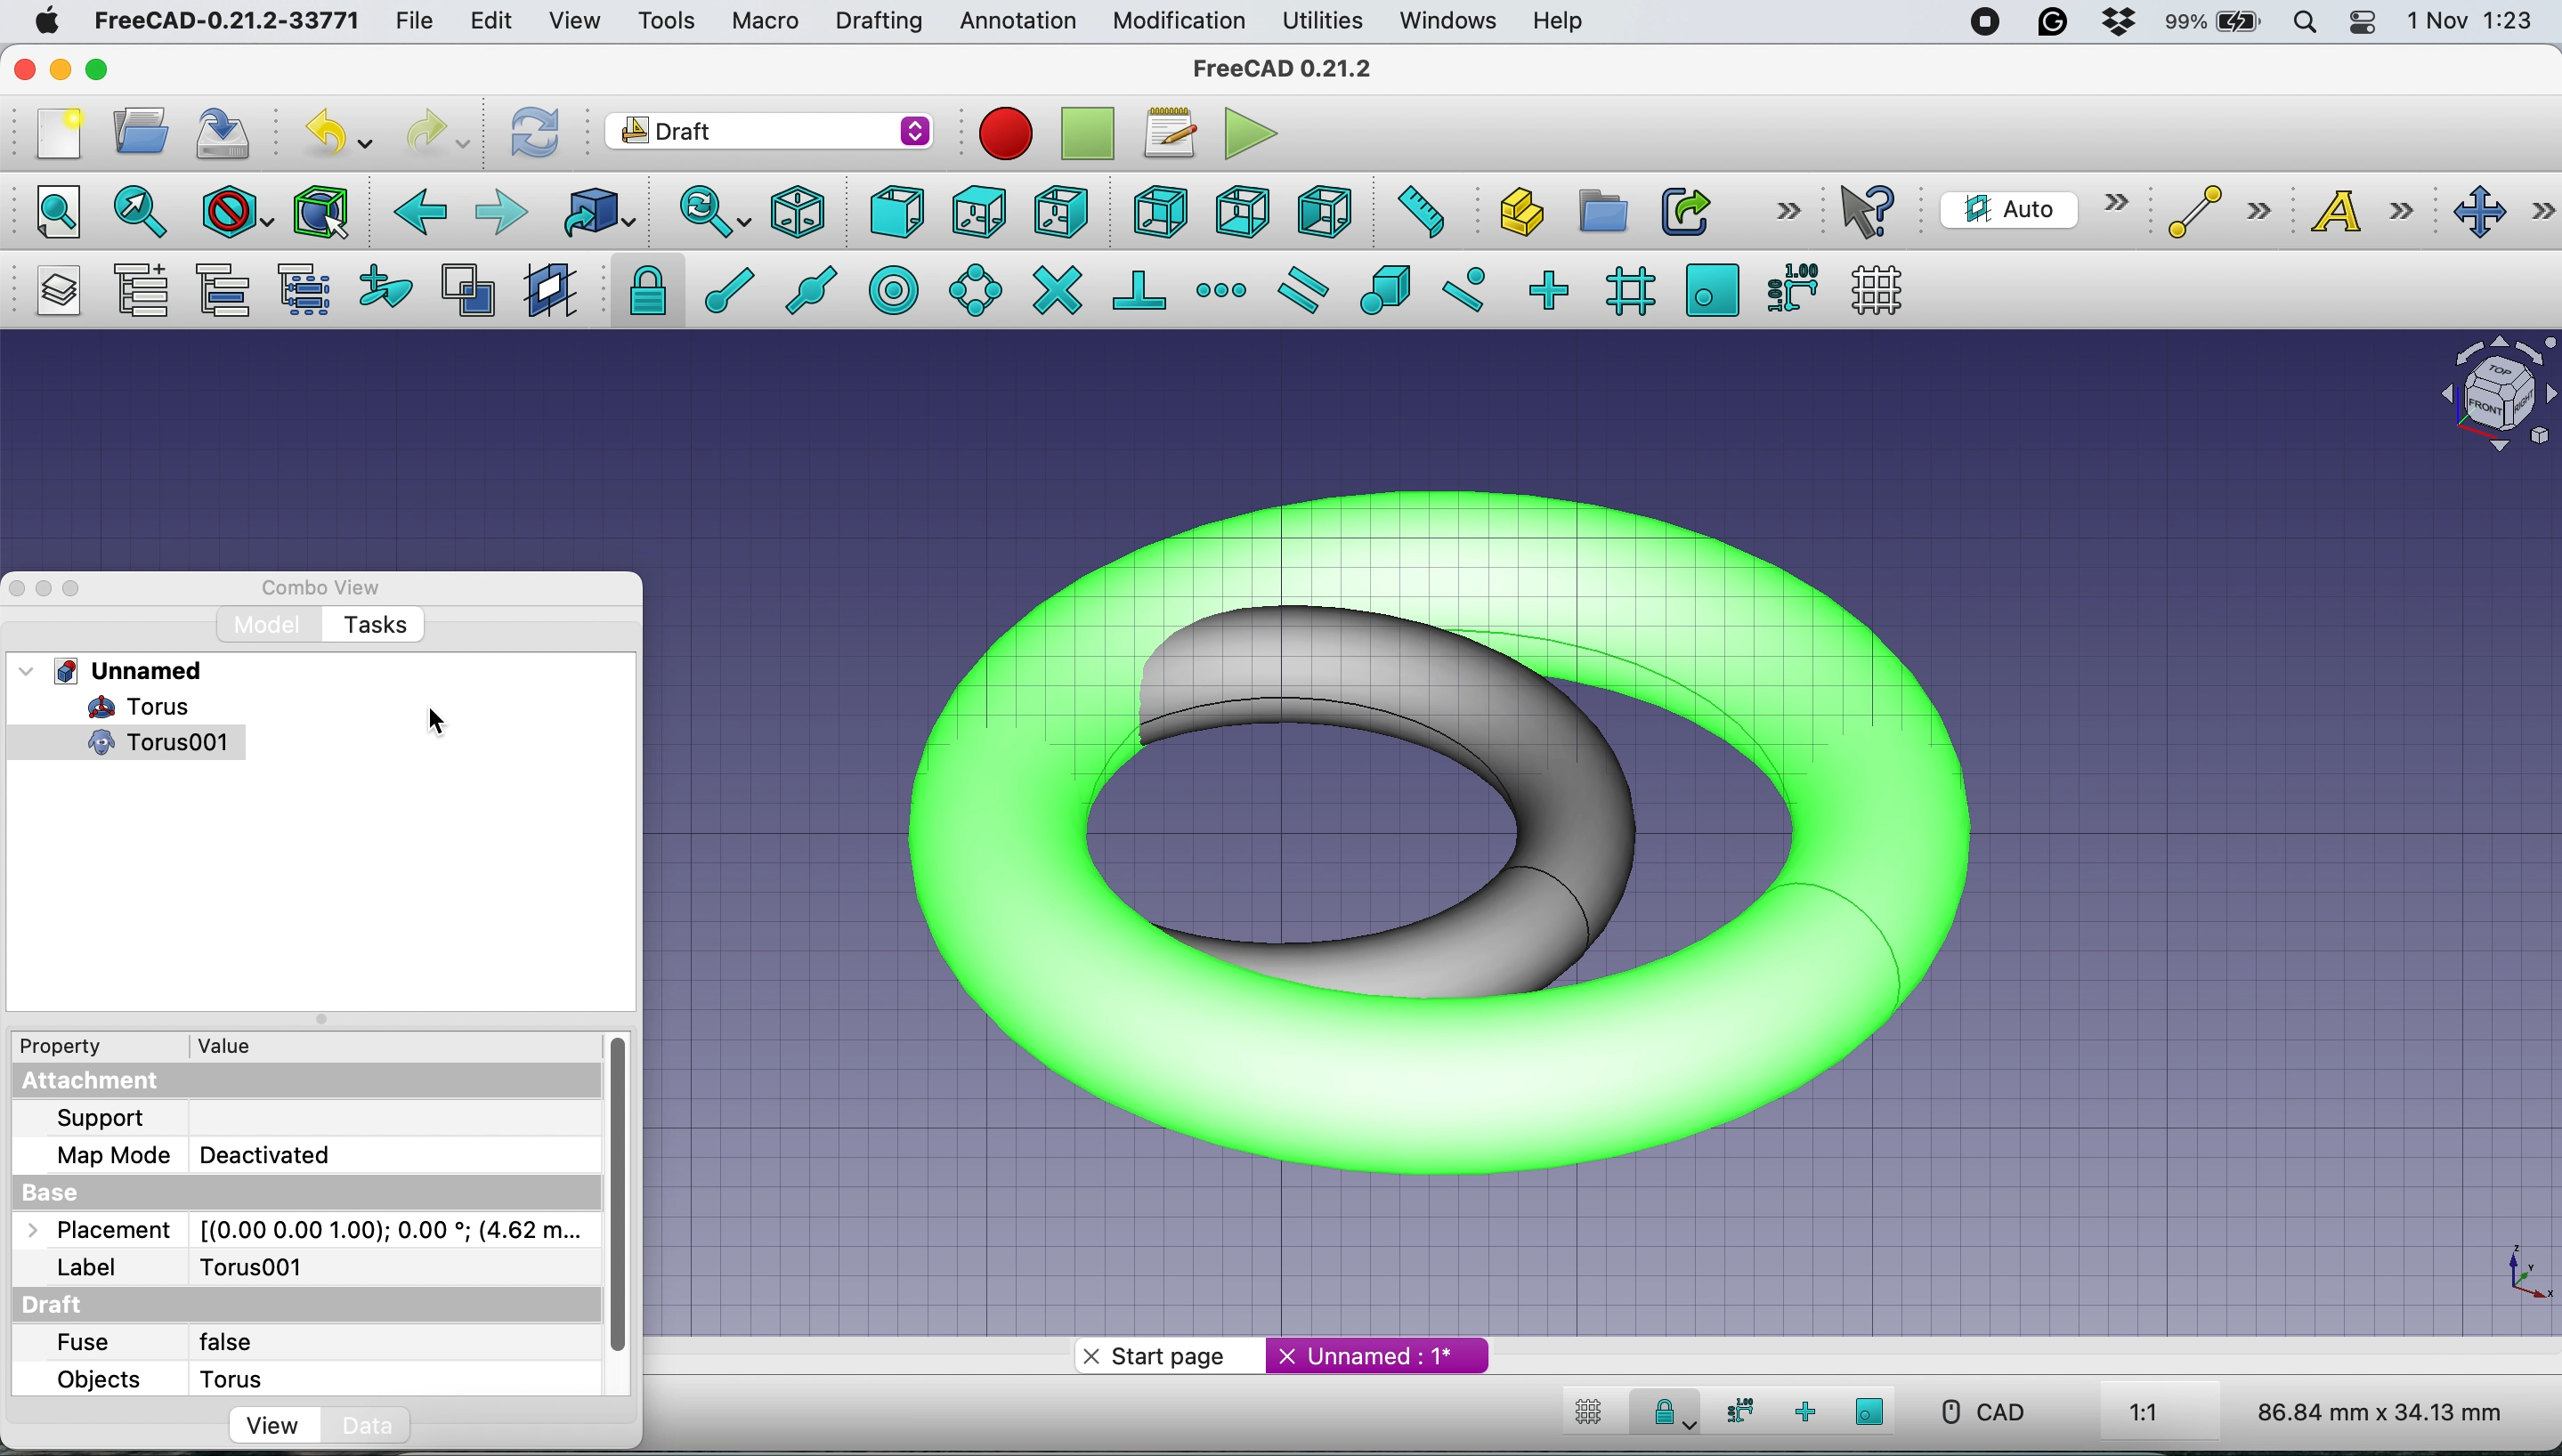  I want to click on windows, so click(1453, 22).